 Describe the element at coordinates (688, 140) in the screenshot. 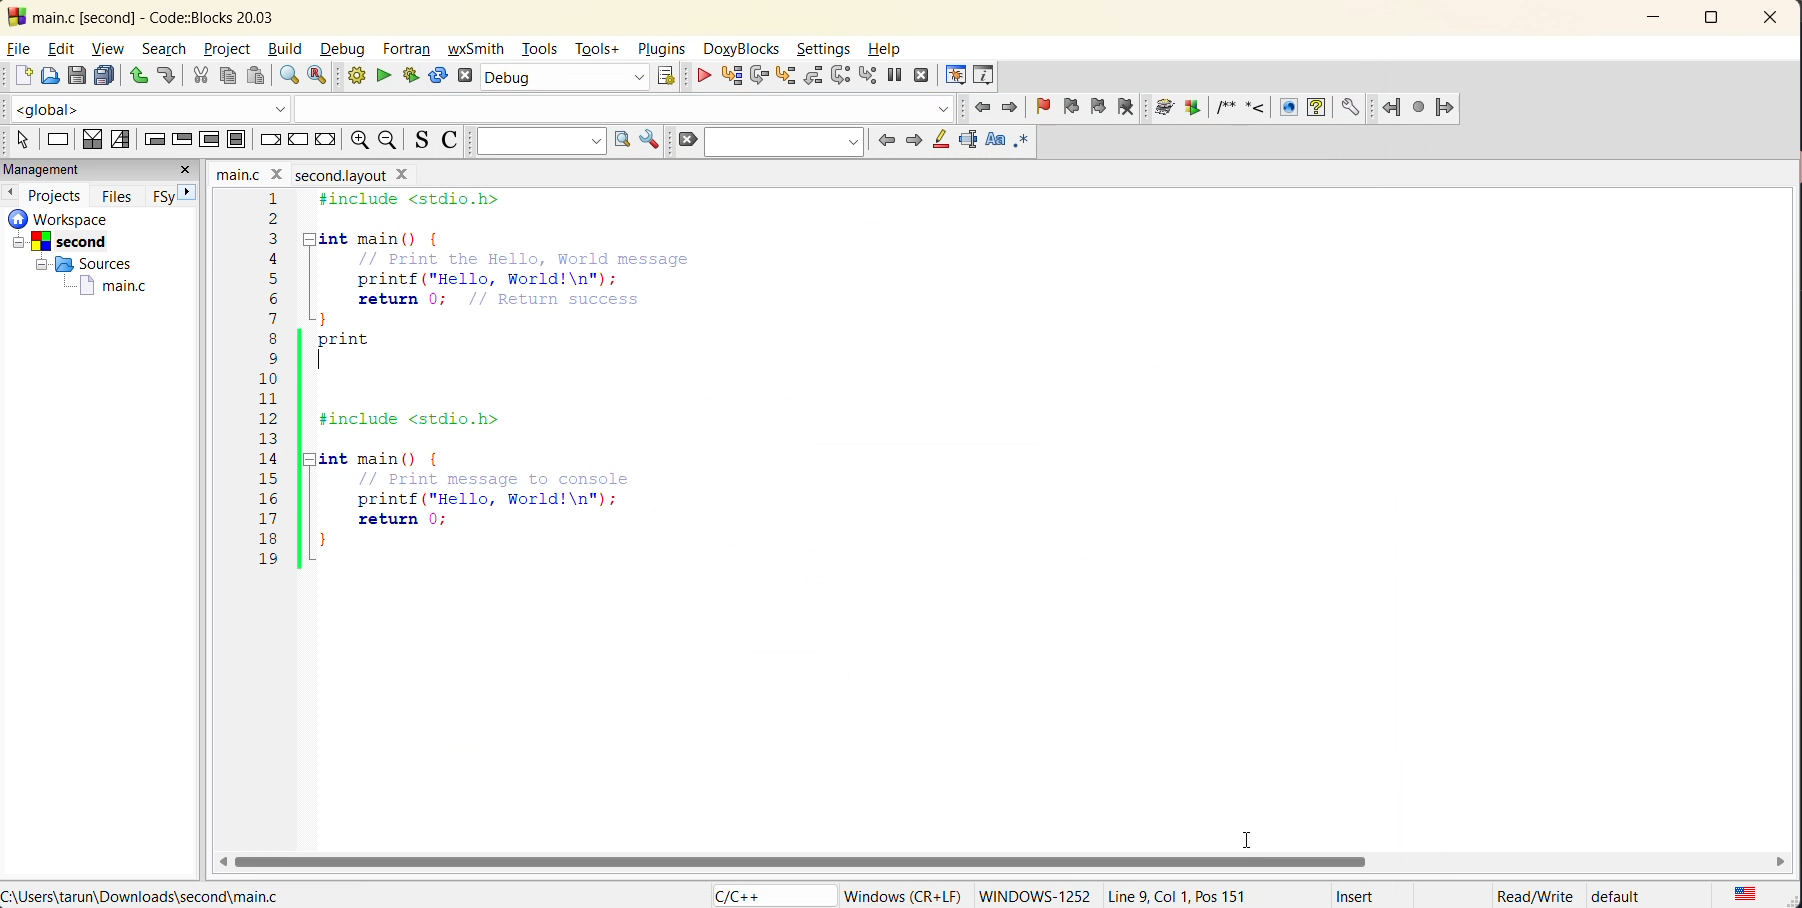

I see `clear` at that location.